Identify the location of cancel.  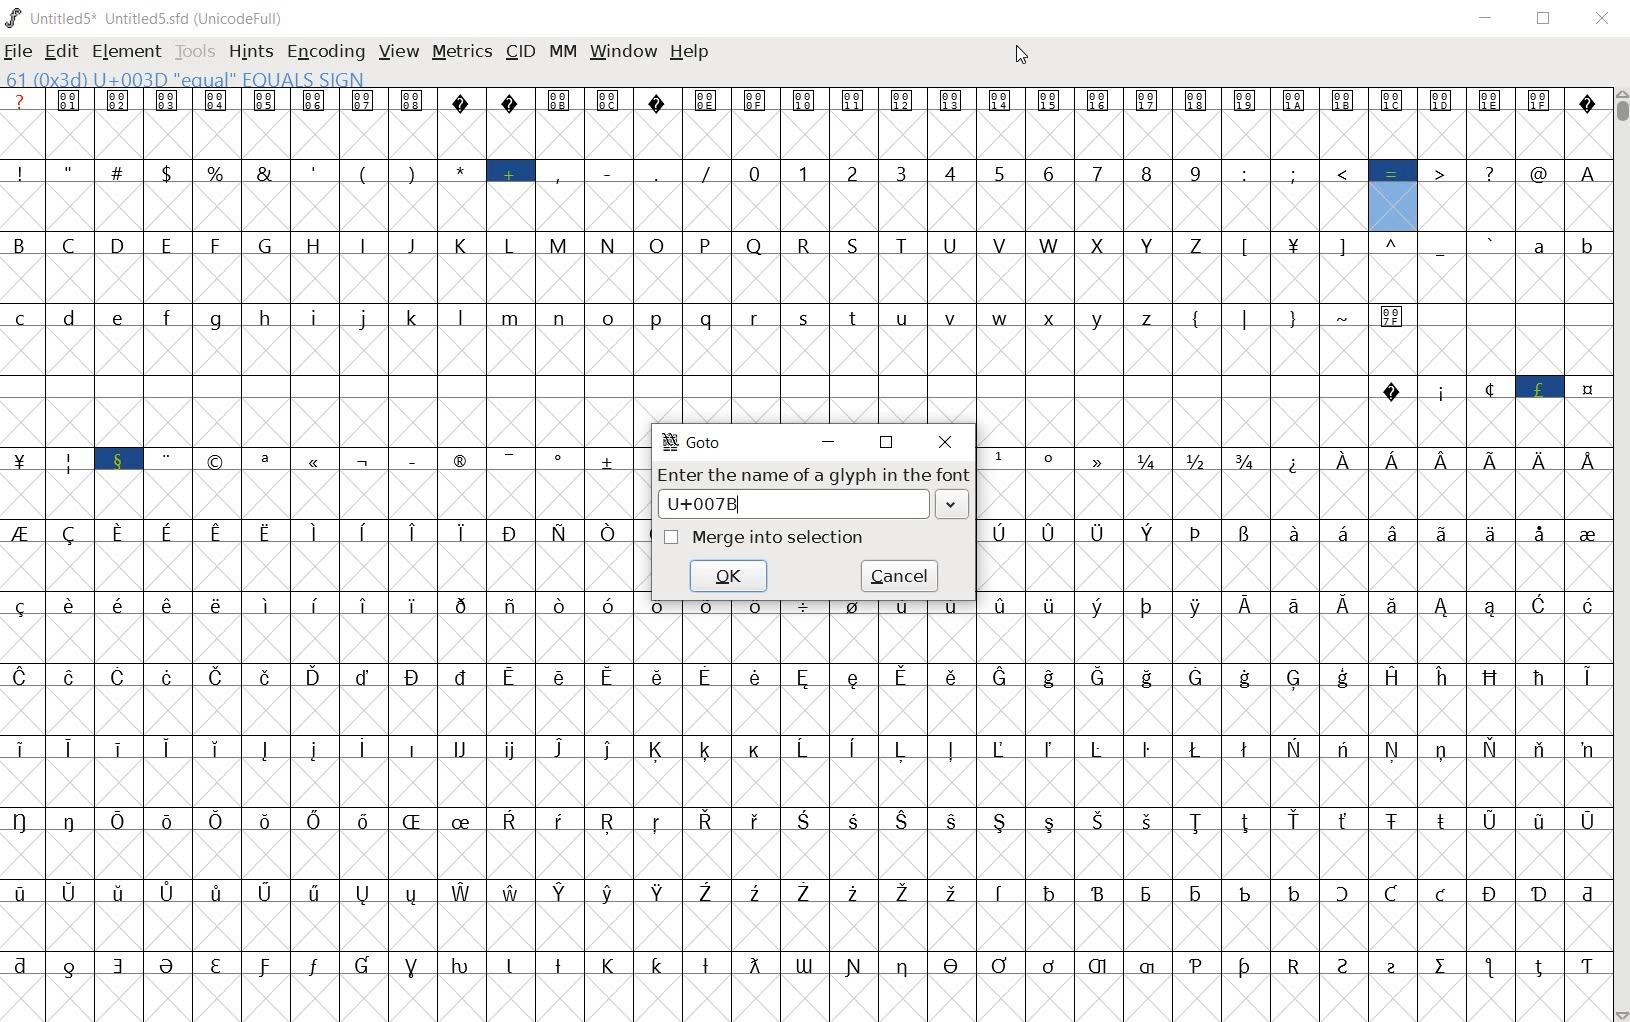
(731, 577).